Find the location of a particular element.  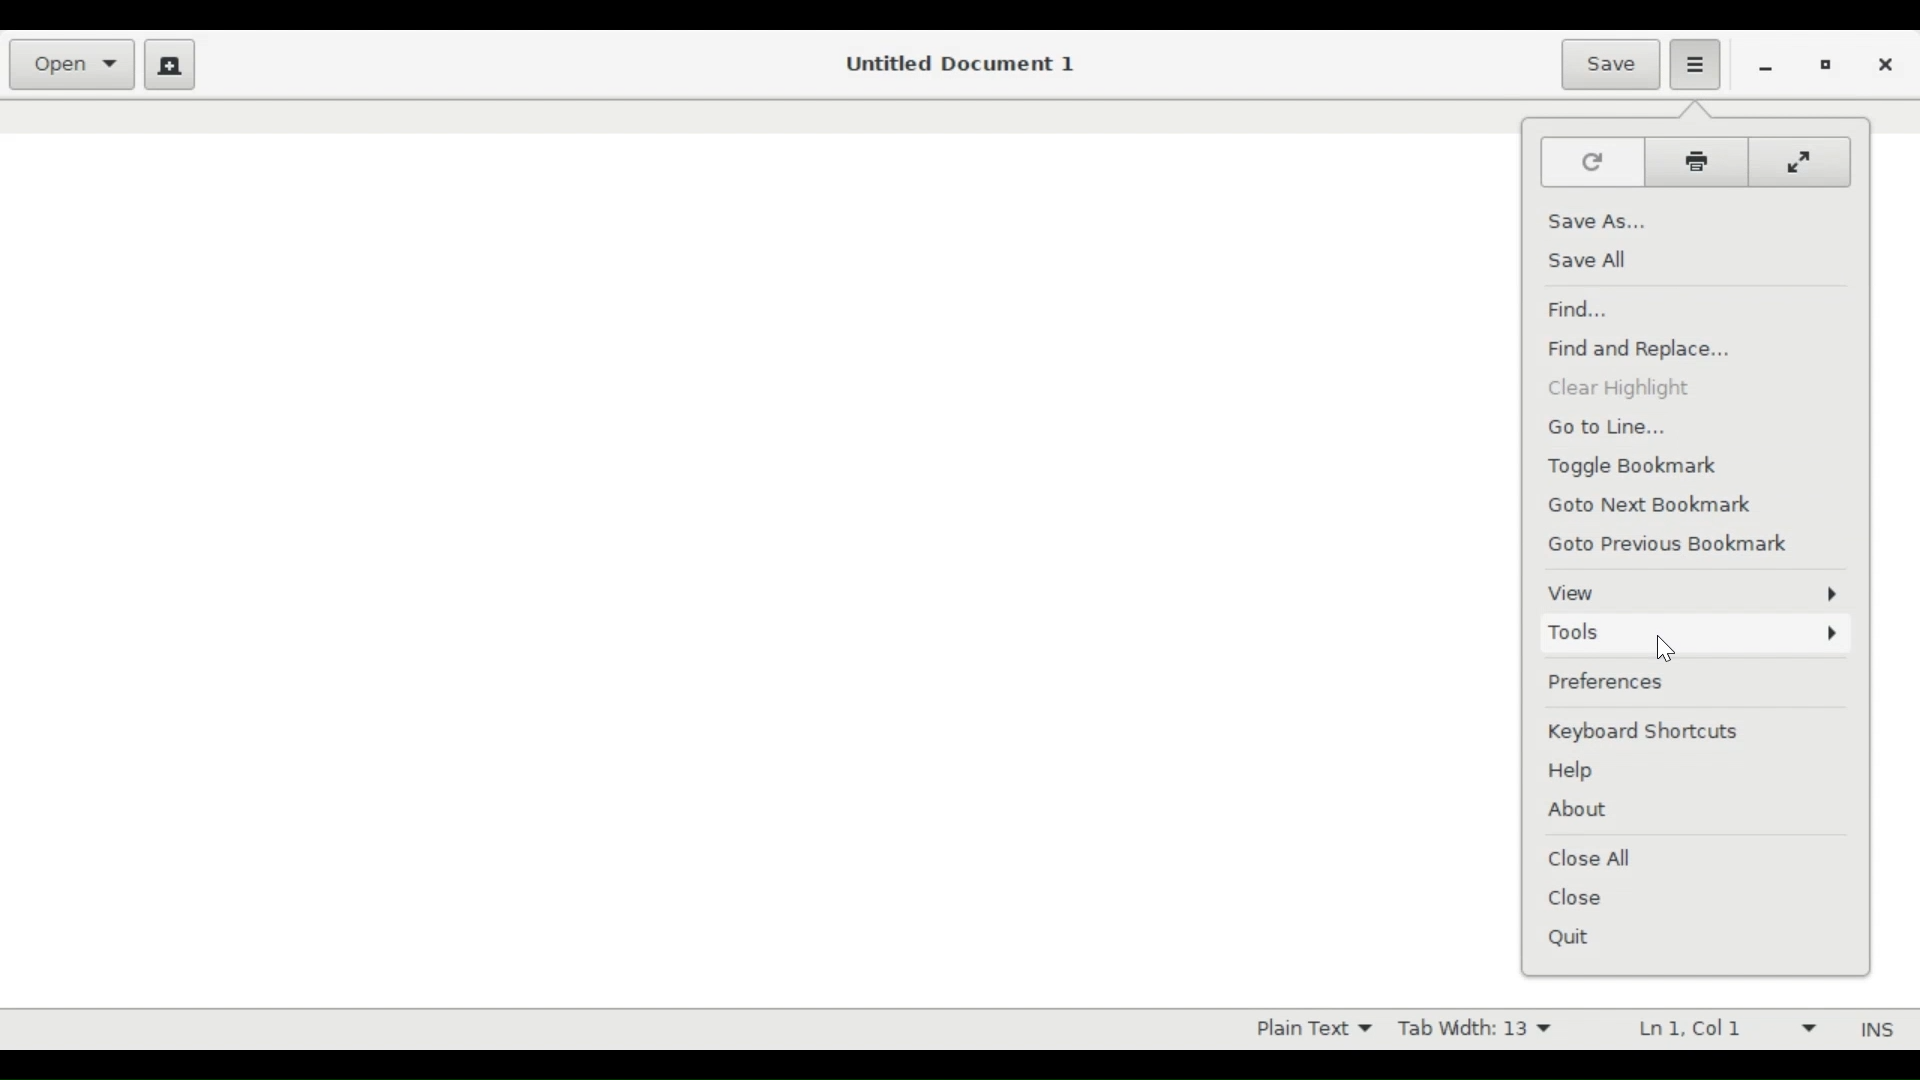

Plain Text is located at coordinates (1305, 1027).